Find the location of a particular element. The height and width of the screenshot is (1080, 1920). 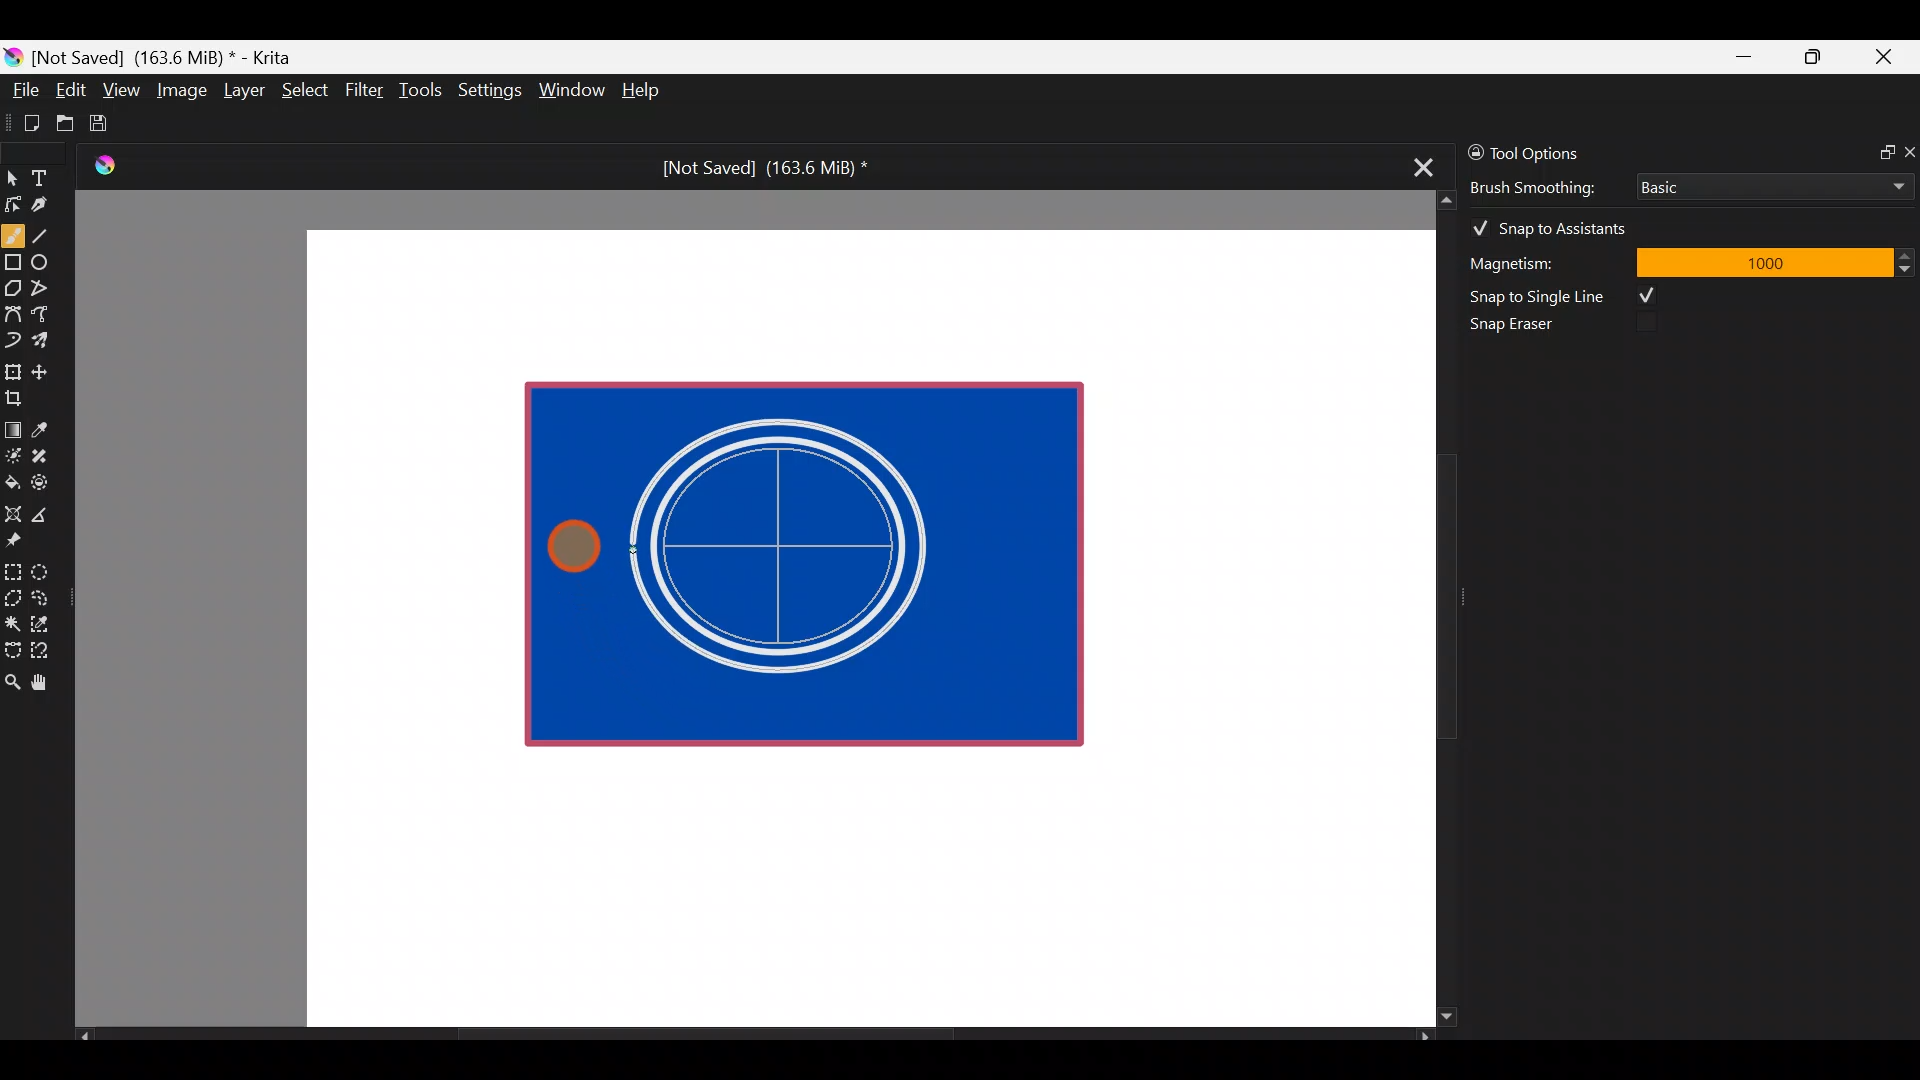

[Not Saved] (163.6 MiB) * - Krita is located at coordinates (172, 56).